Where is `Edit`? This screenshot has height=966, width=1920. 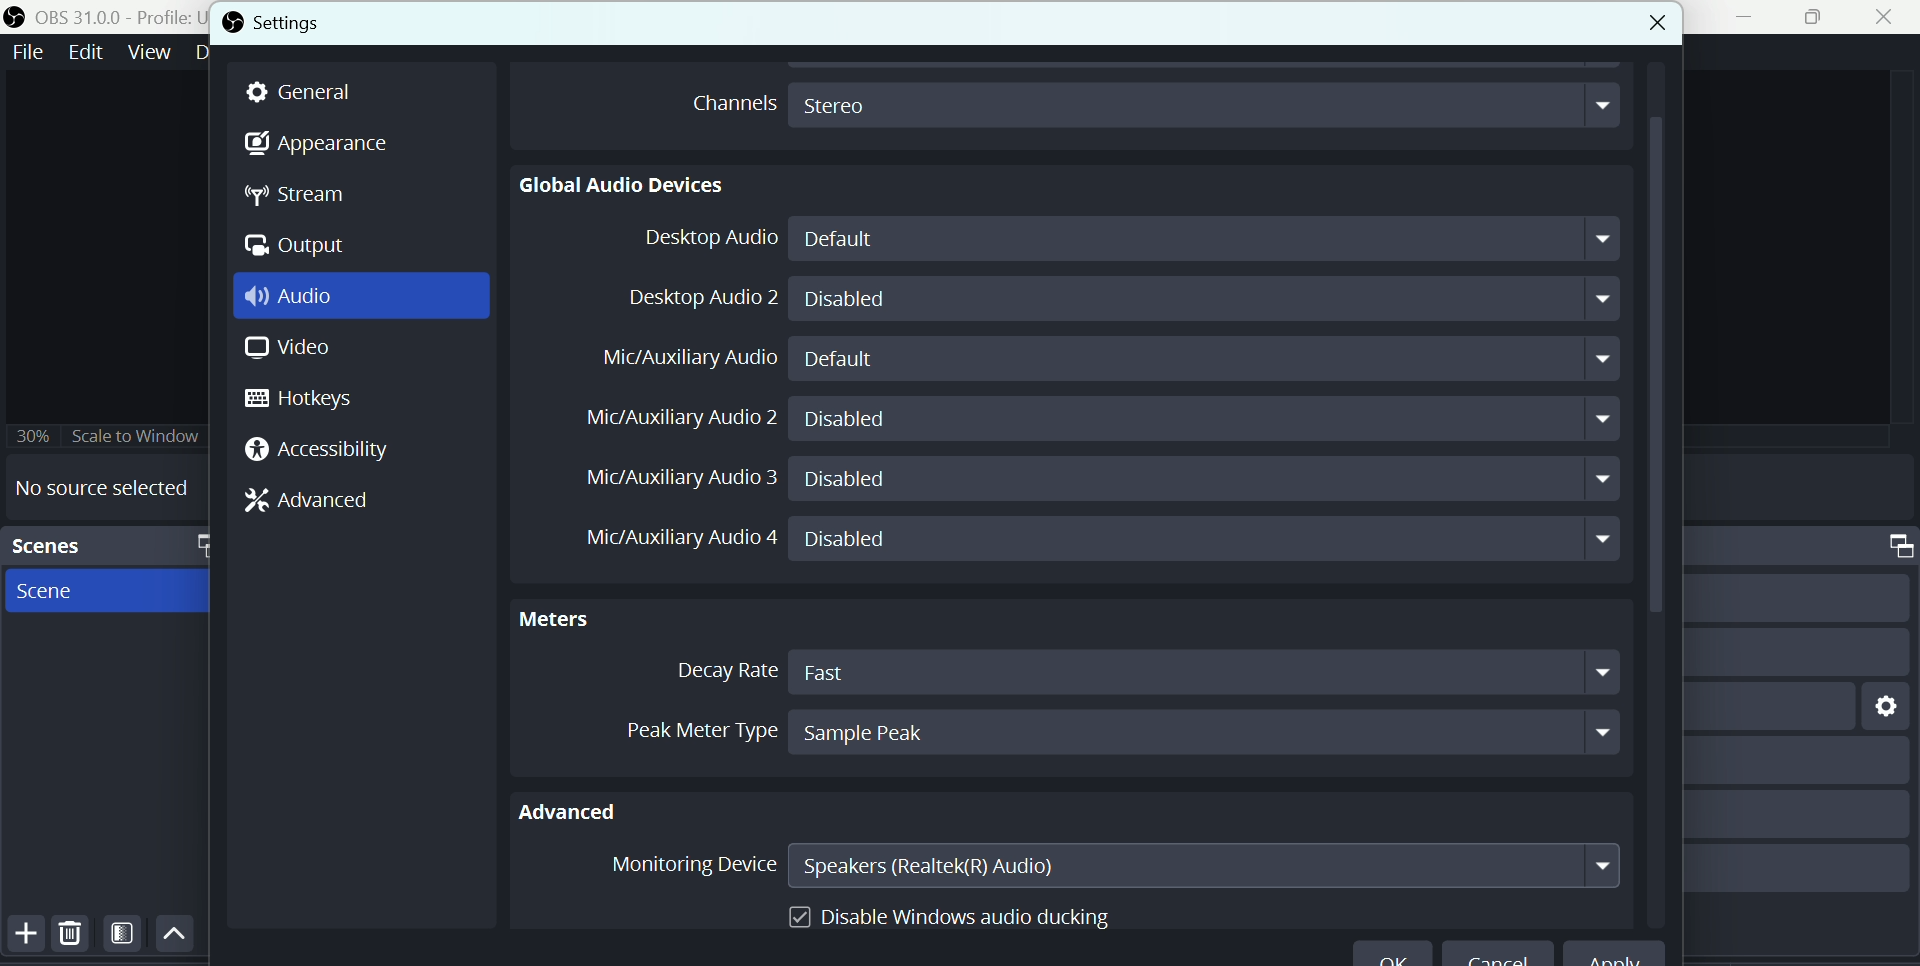 Edit is located at coordinates (83, 52).